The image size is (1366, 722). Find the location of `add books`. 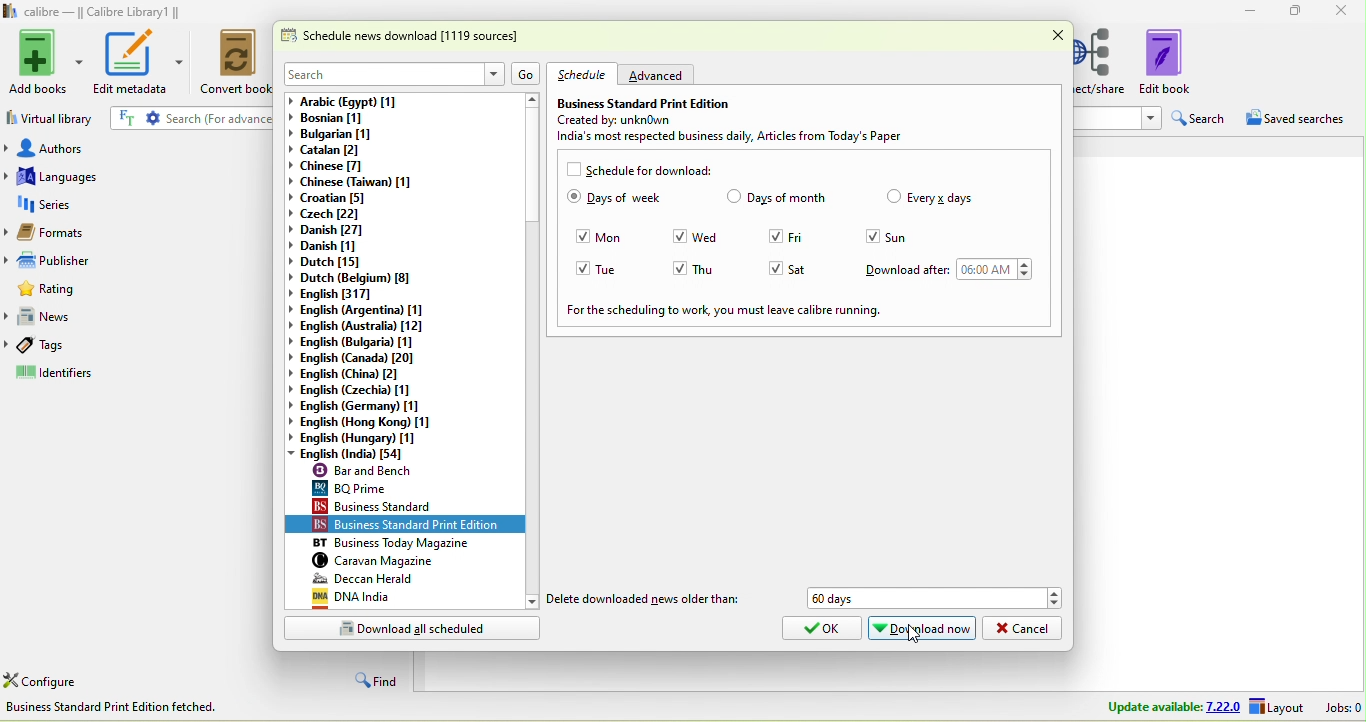

add books is located at coordinates (38, 63).